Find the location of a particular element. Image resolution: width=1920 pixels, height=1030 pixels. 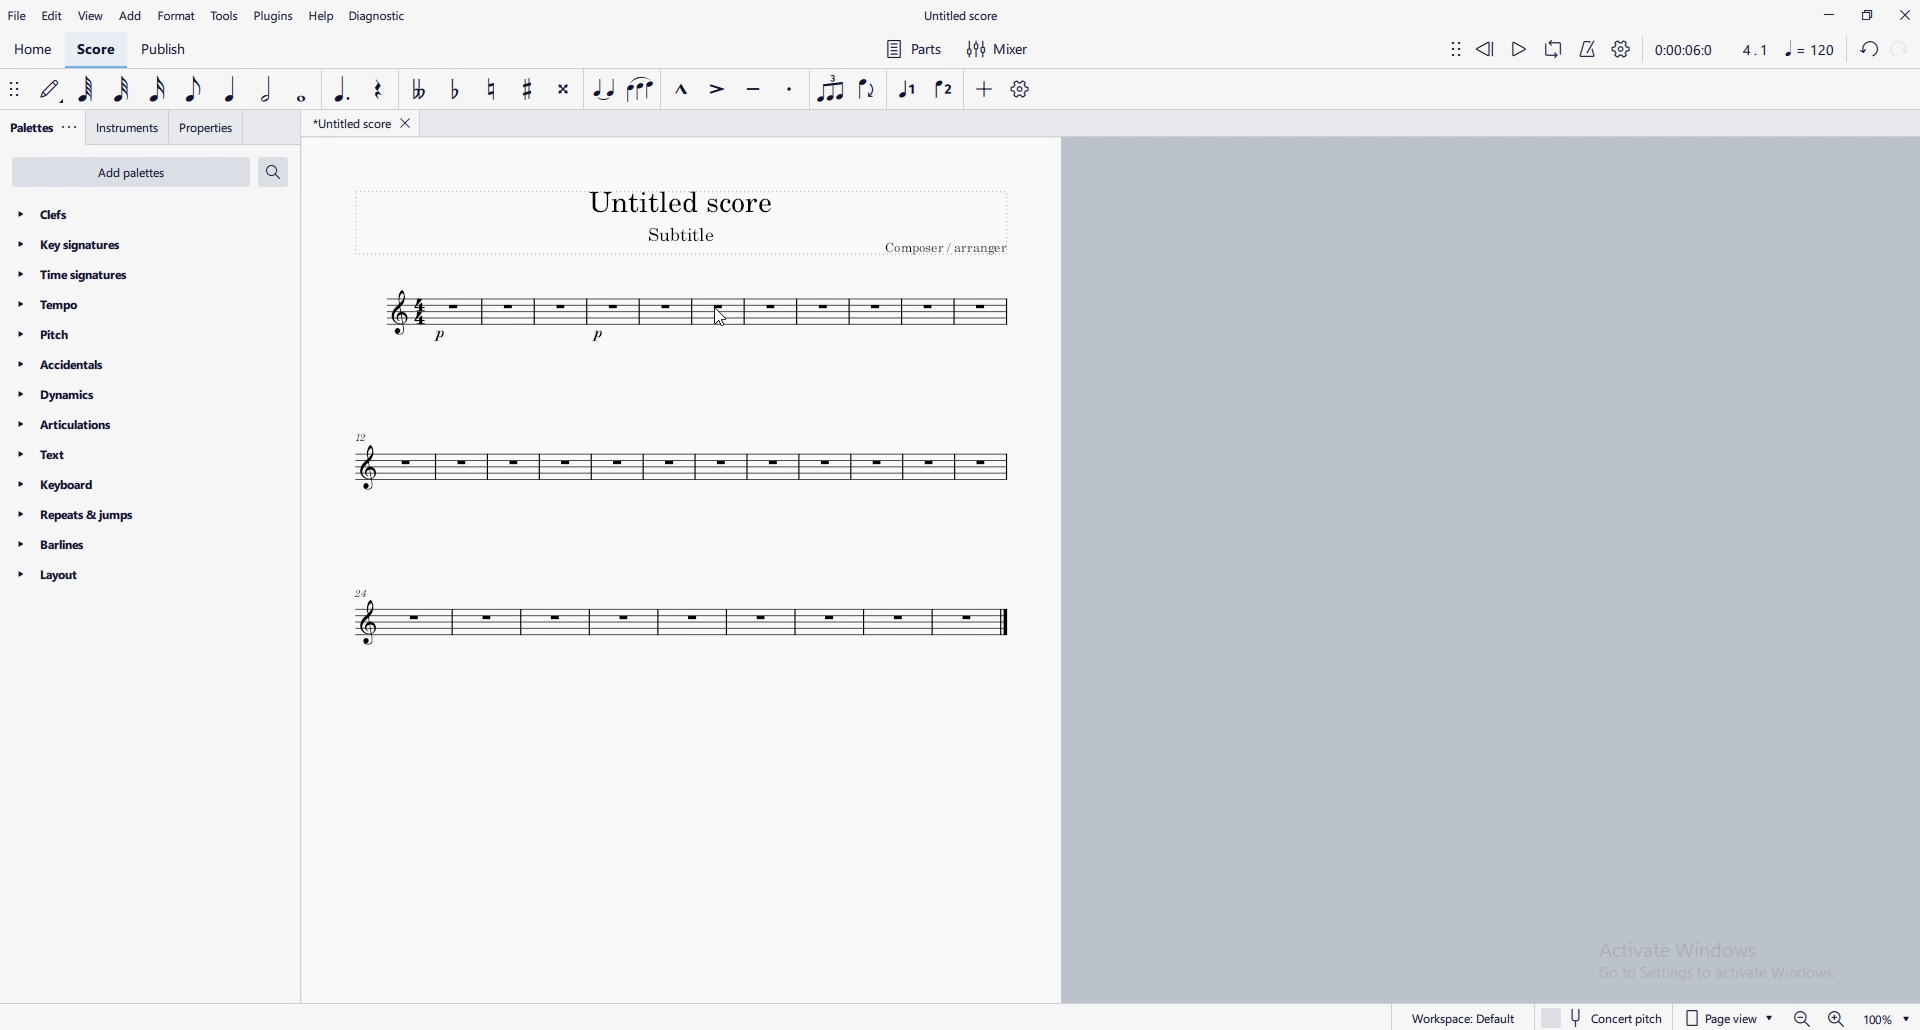

4.1 is located at coordinates (1753, 48).